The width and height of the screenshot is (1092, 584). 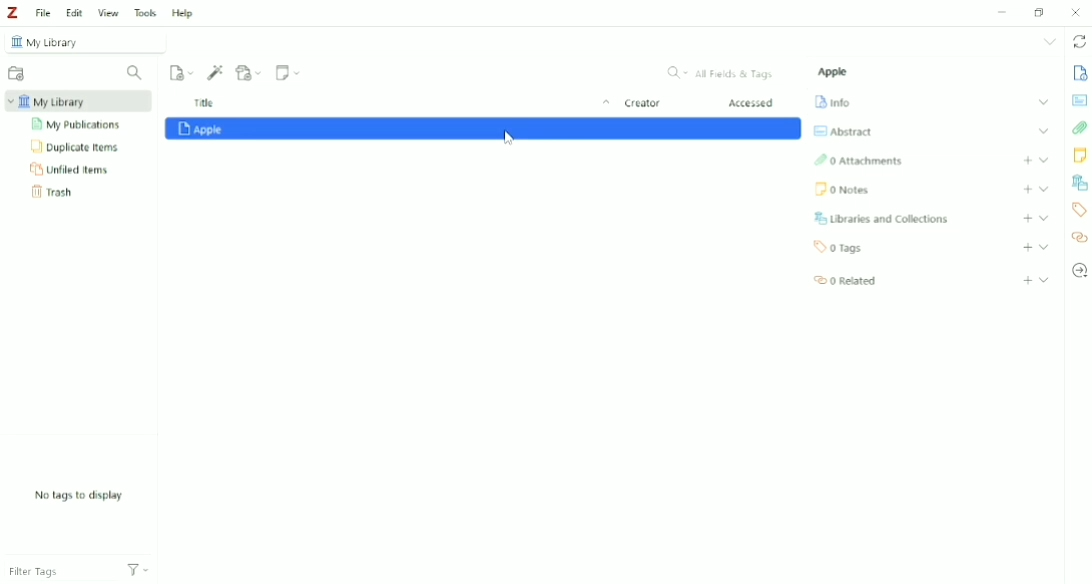 I want to click on Cursor, so click(x=510, y=141).